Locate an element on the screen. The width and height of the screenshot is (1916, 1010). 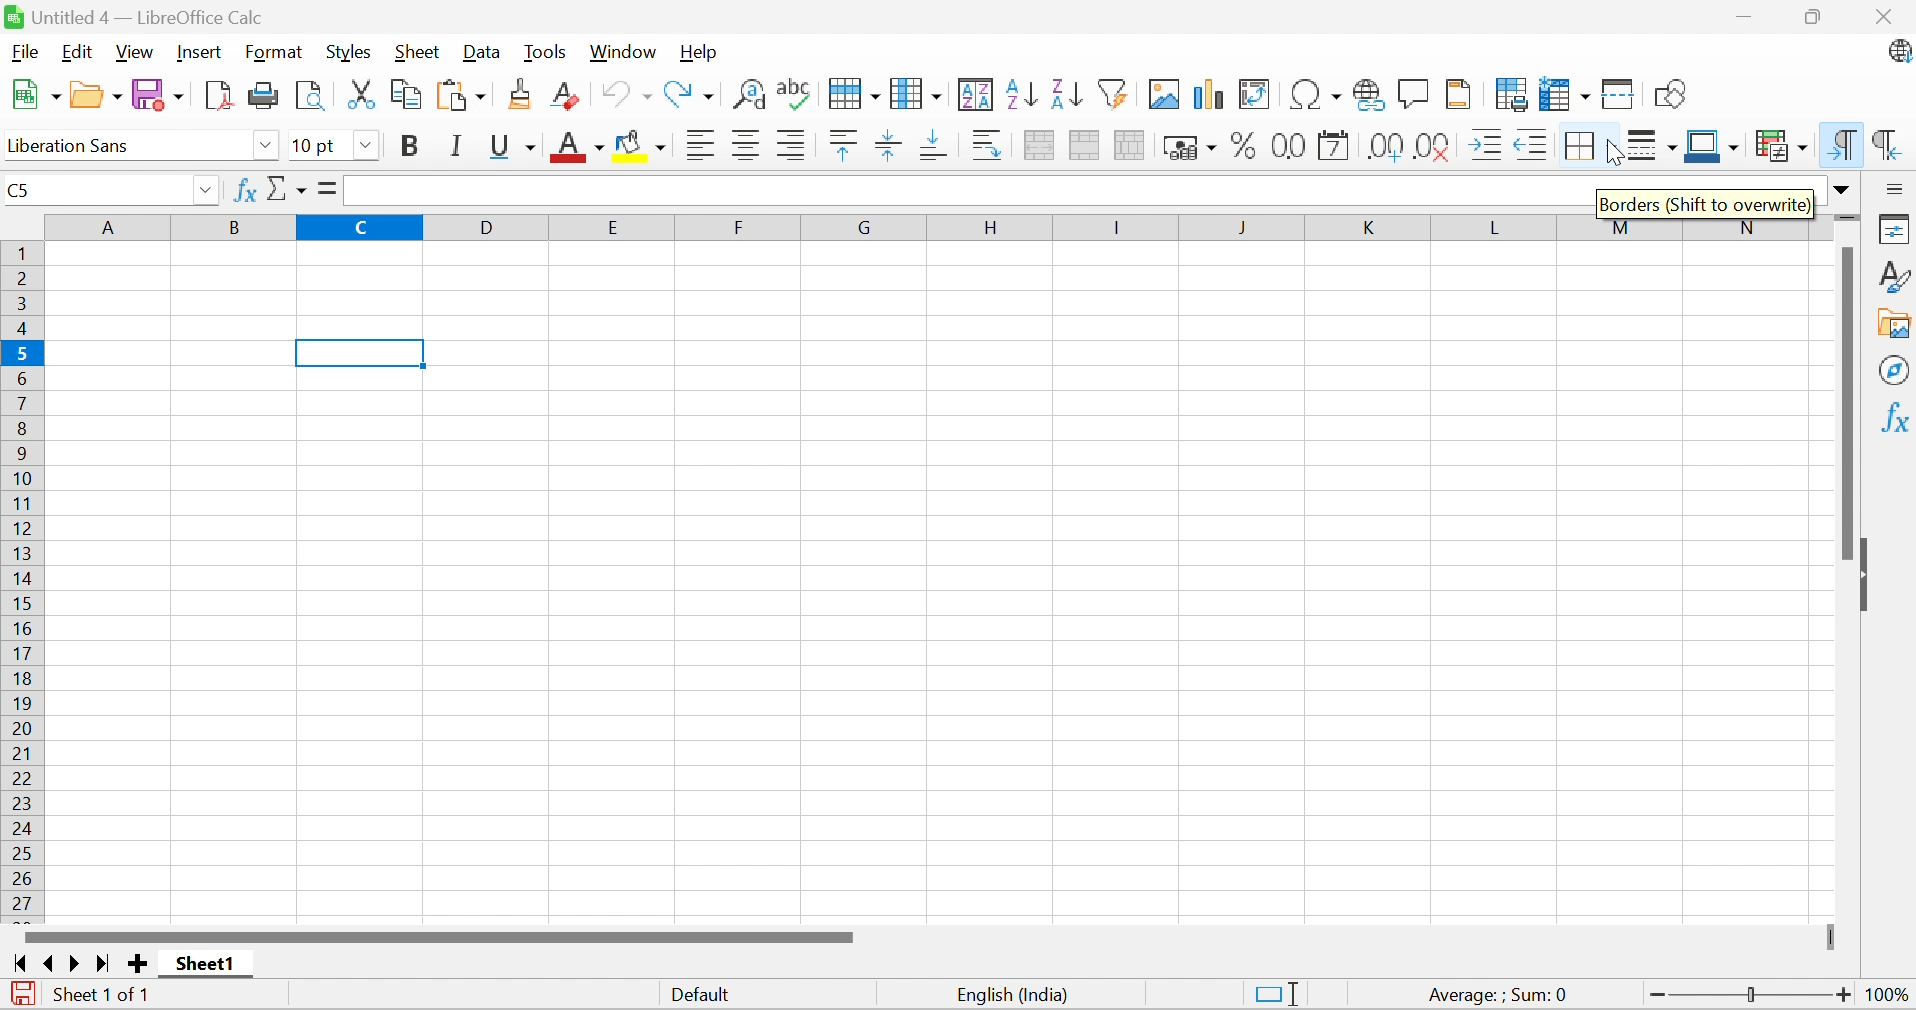
Column is located at coordinates (916, 92).